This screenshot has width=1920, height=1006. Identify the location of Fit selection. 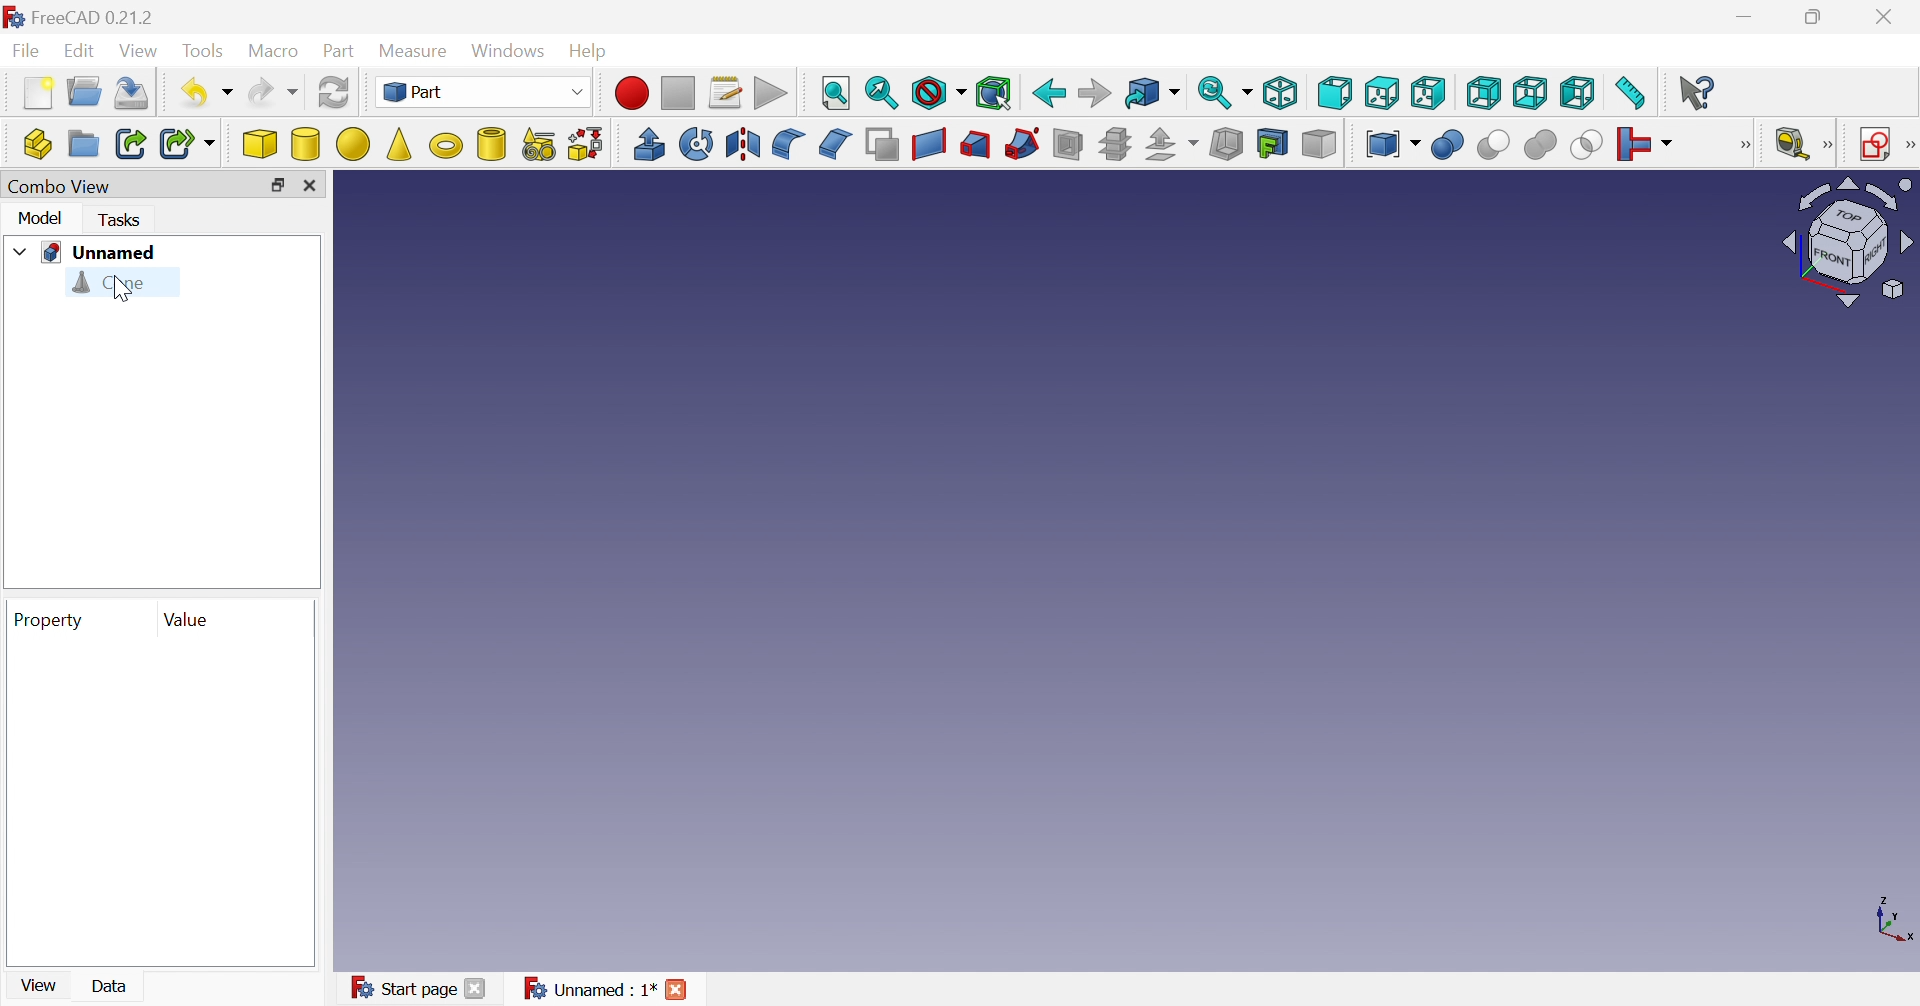
(881, 93).